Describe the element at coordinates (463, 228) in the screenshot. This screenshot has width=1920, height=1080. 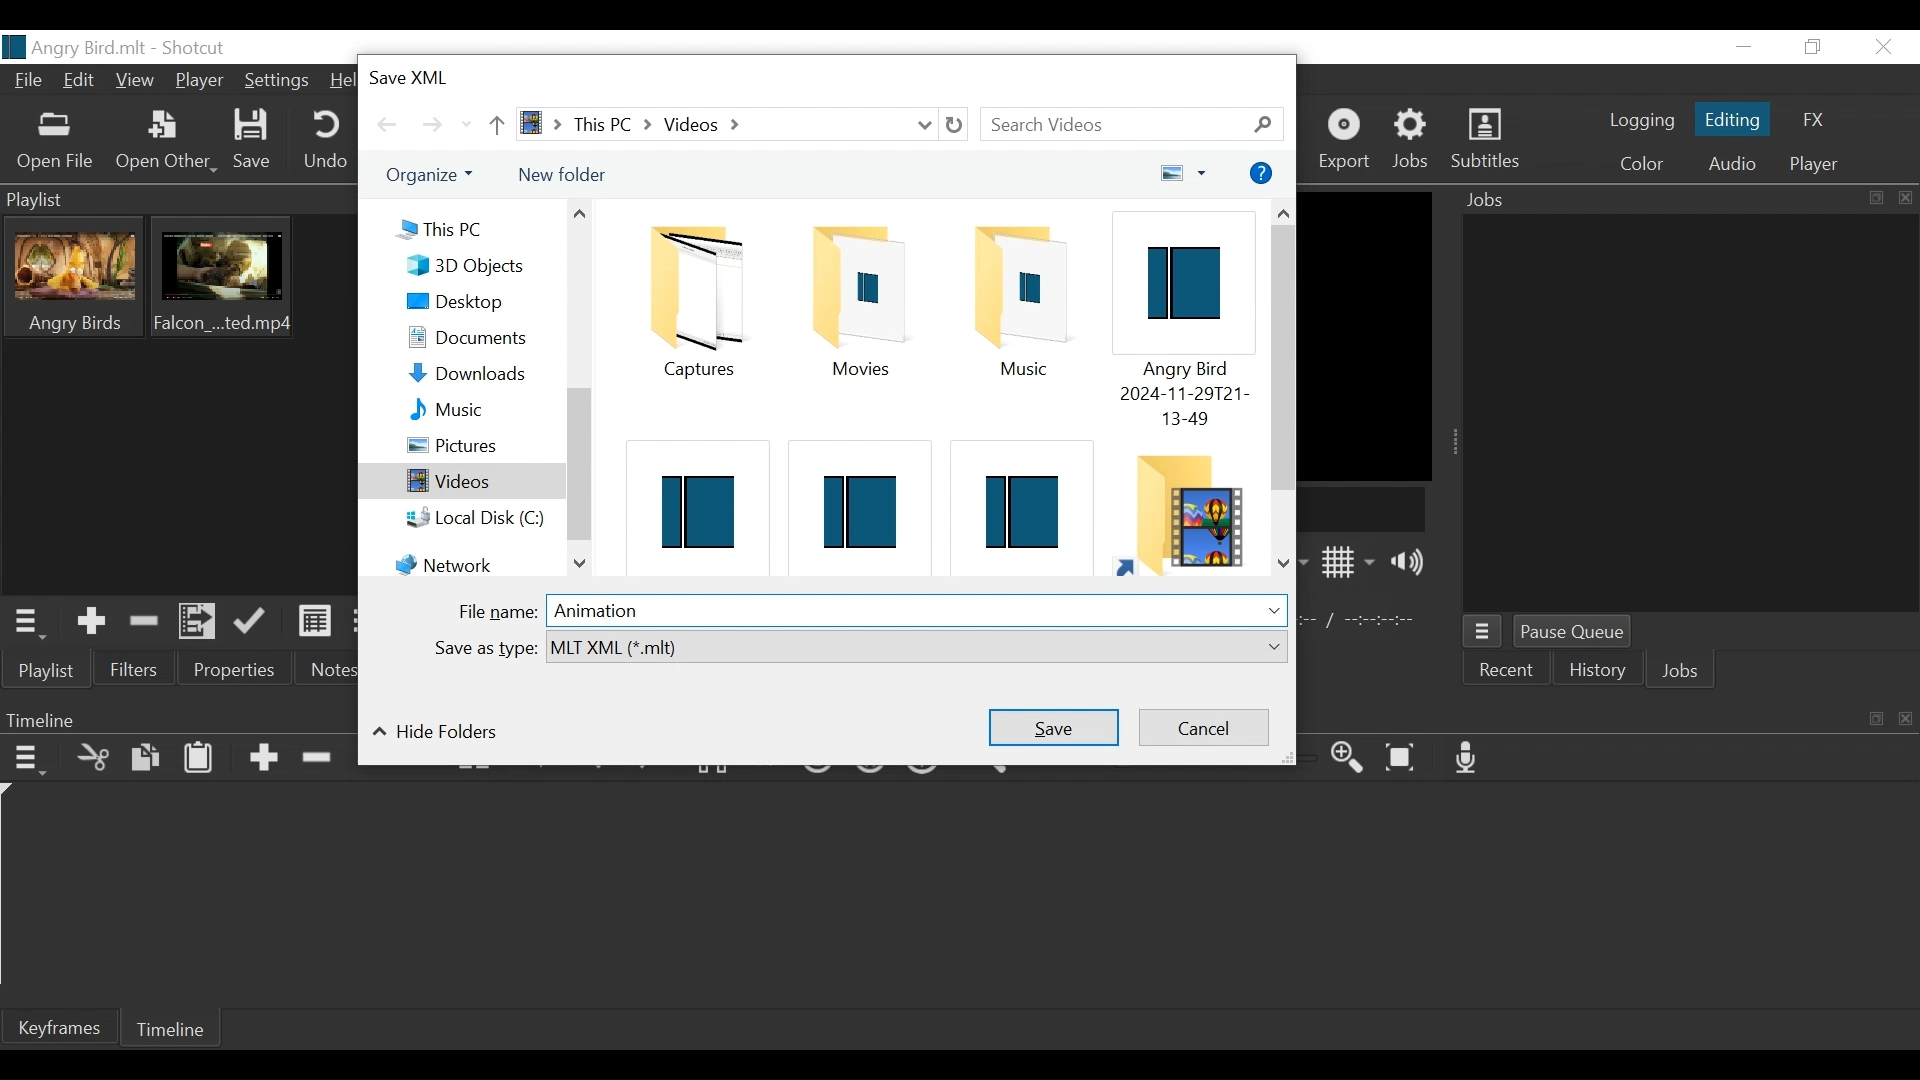
I see `This PC` at that location.